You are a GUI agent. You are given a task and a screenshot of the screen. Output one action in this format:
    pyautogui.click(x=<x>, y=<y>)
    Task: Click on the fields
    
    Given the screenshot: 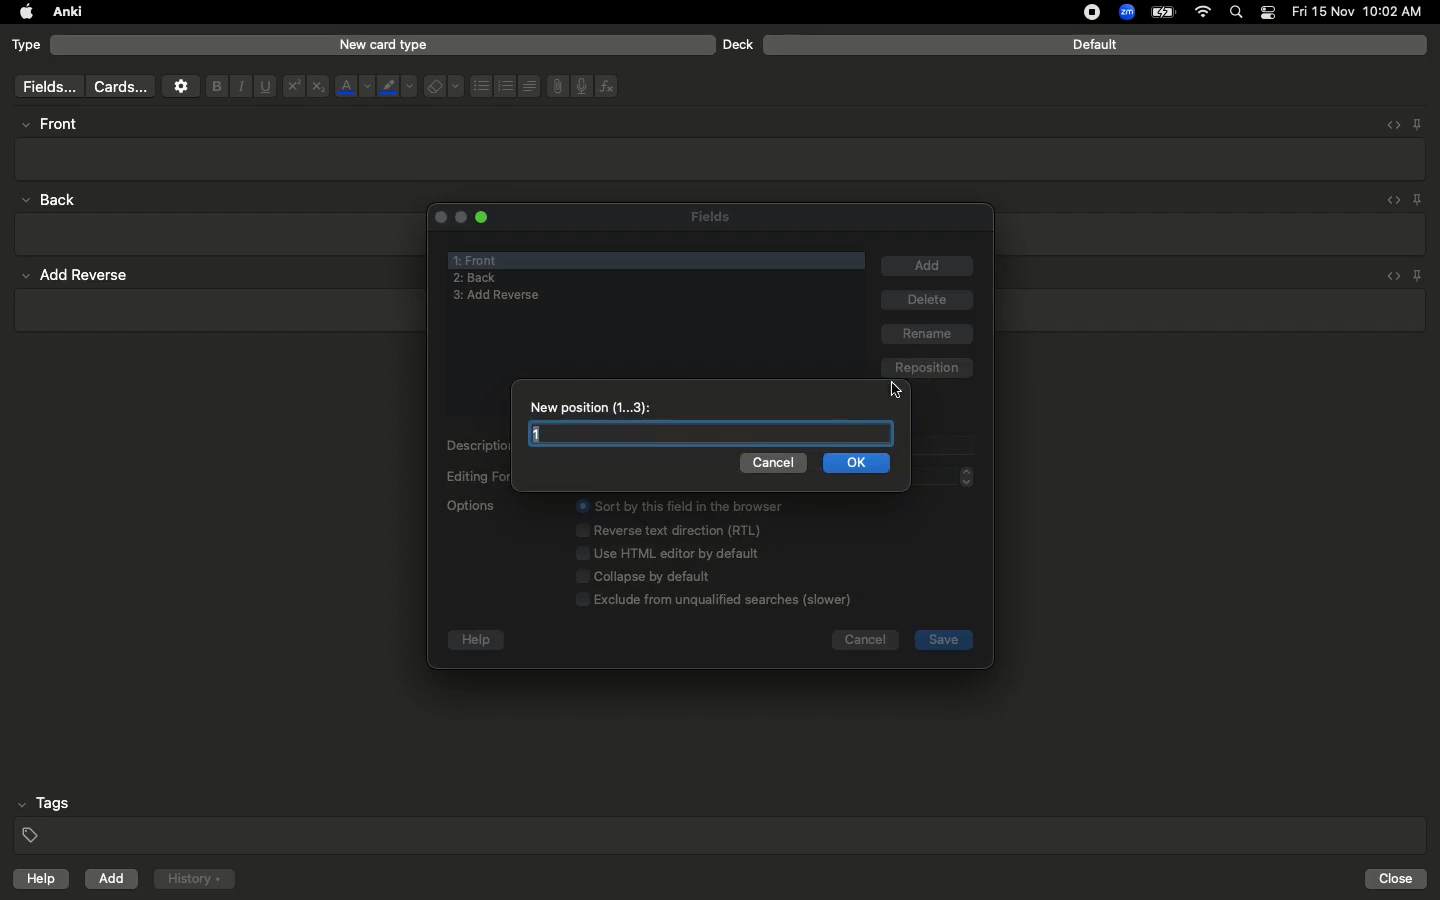 What is the action you would take?
    pyautogui.click(x=44, y=87)
    